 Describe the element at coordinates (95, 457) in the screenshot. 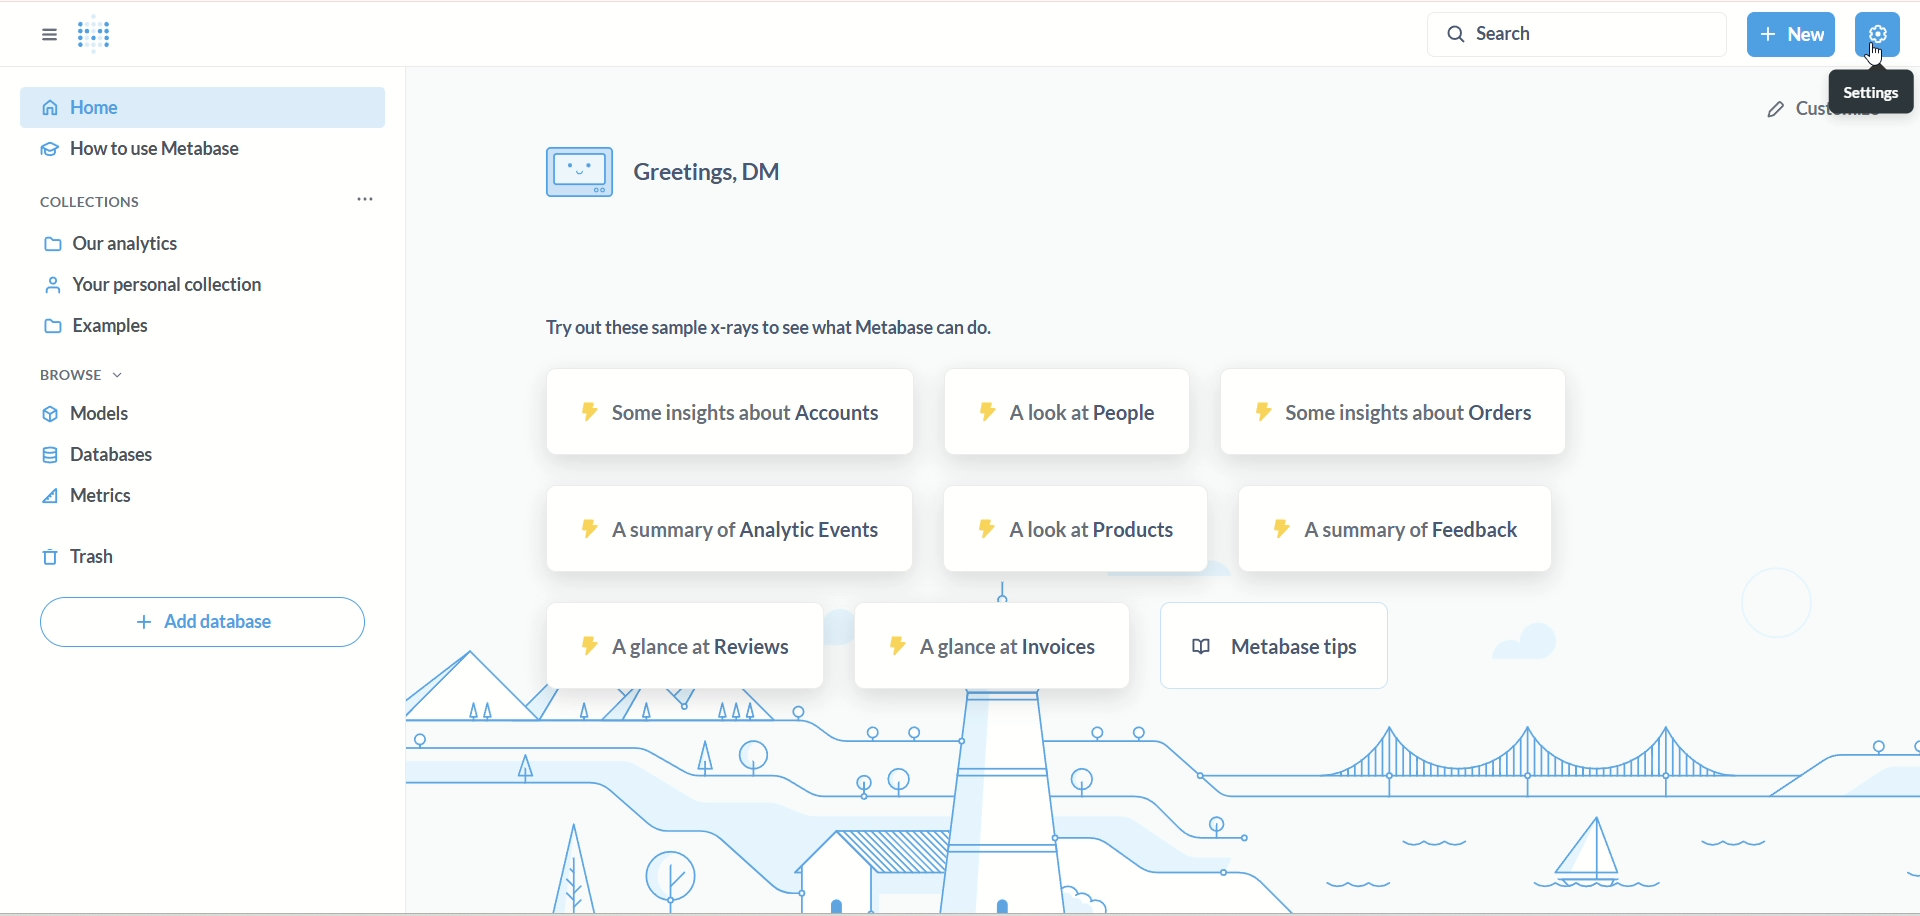

I see `databases` at that location.